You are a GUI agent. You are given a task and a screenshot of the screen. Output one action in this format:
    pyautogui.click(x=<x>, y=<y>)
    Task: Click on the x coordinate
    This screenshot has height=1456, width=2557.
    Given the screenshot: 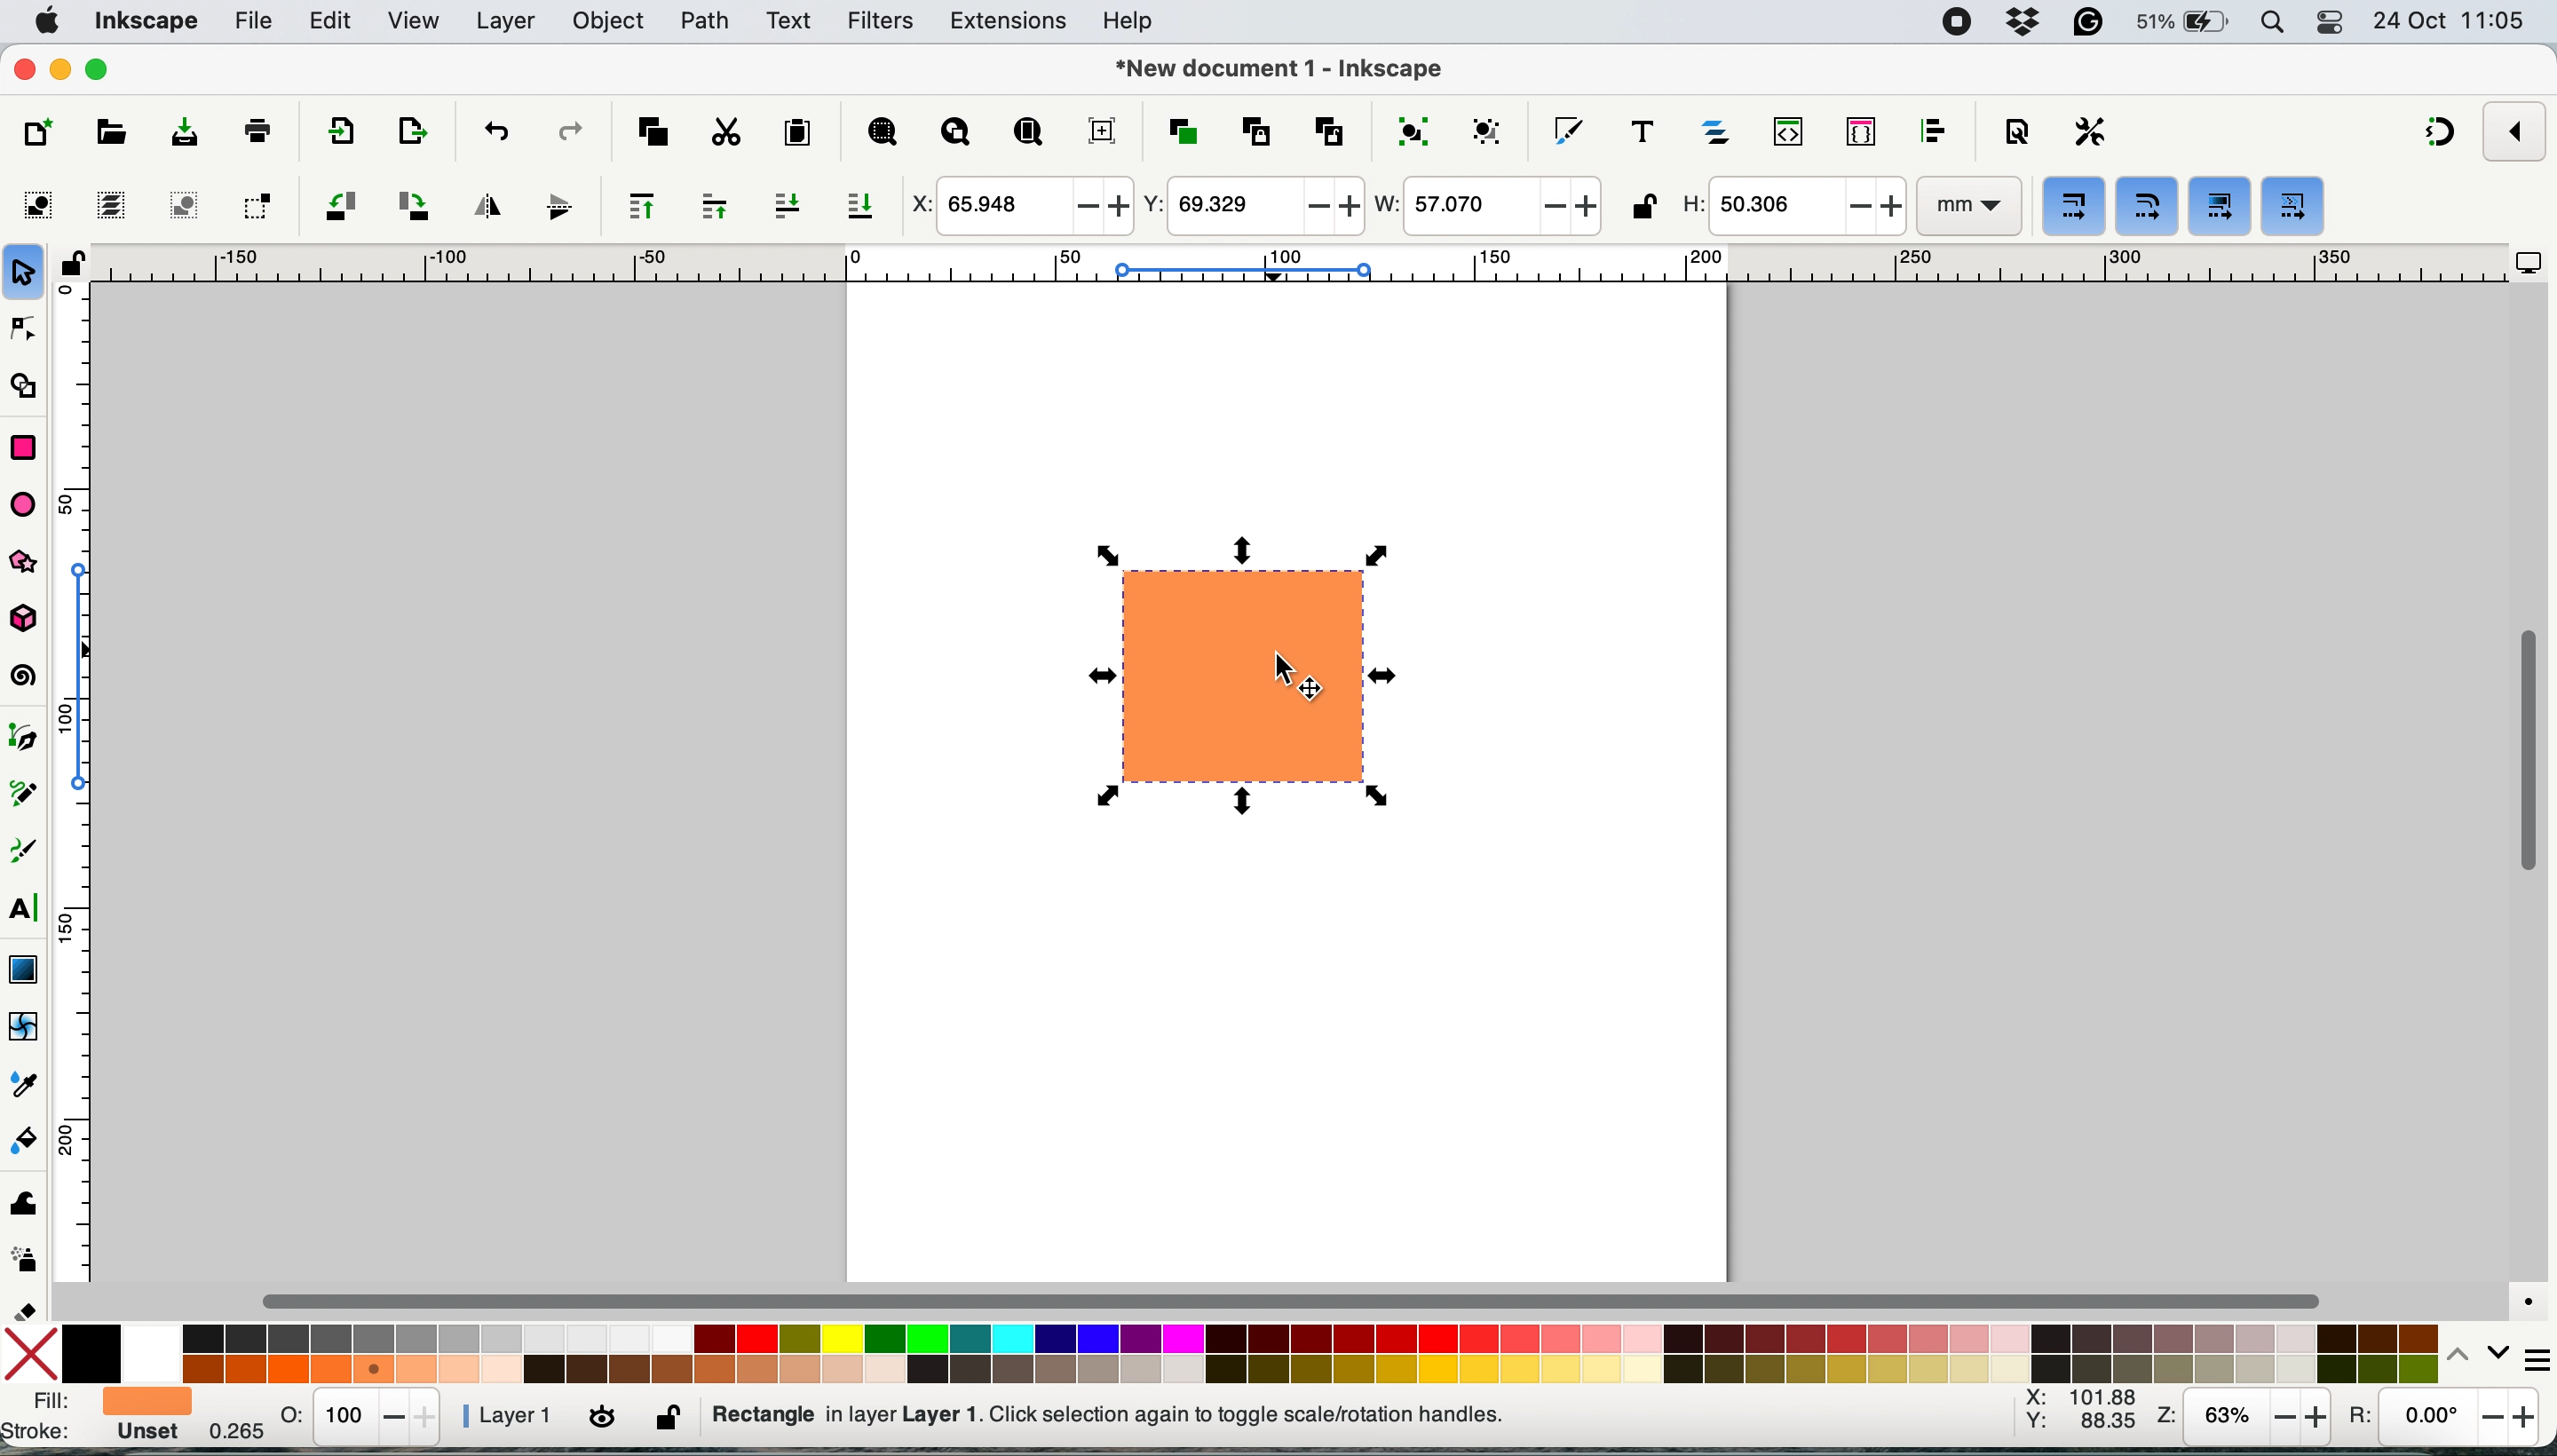 What is the action you would take?
    pyautogui.click(x=1017, y=207)
    